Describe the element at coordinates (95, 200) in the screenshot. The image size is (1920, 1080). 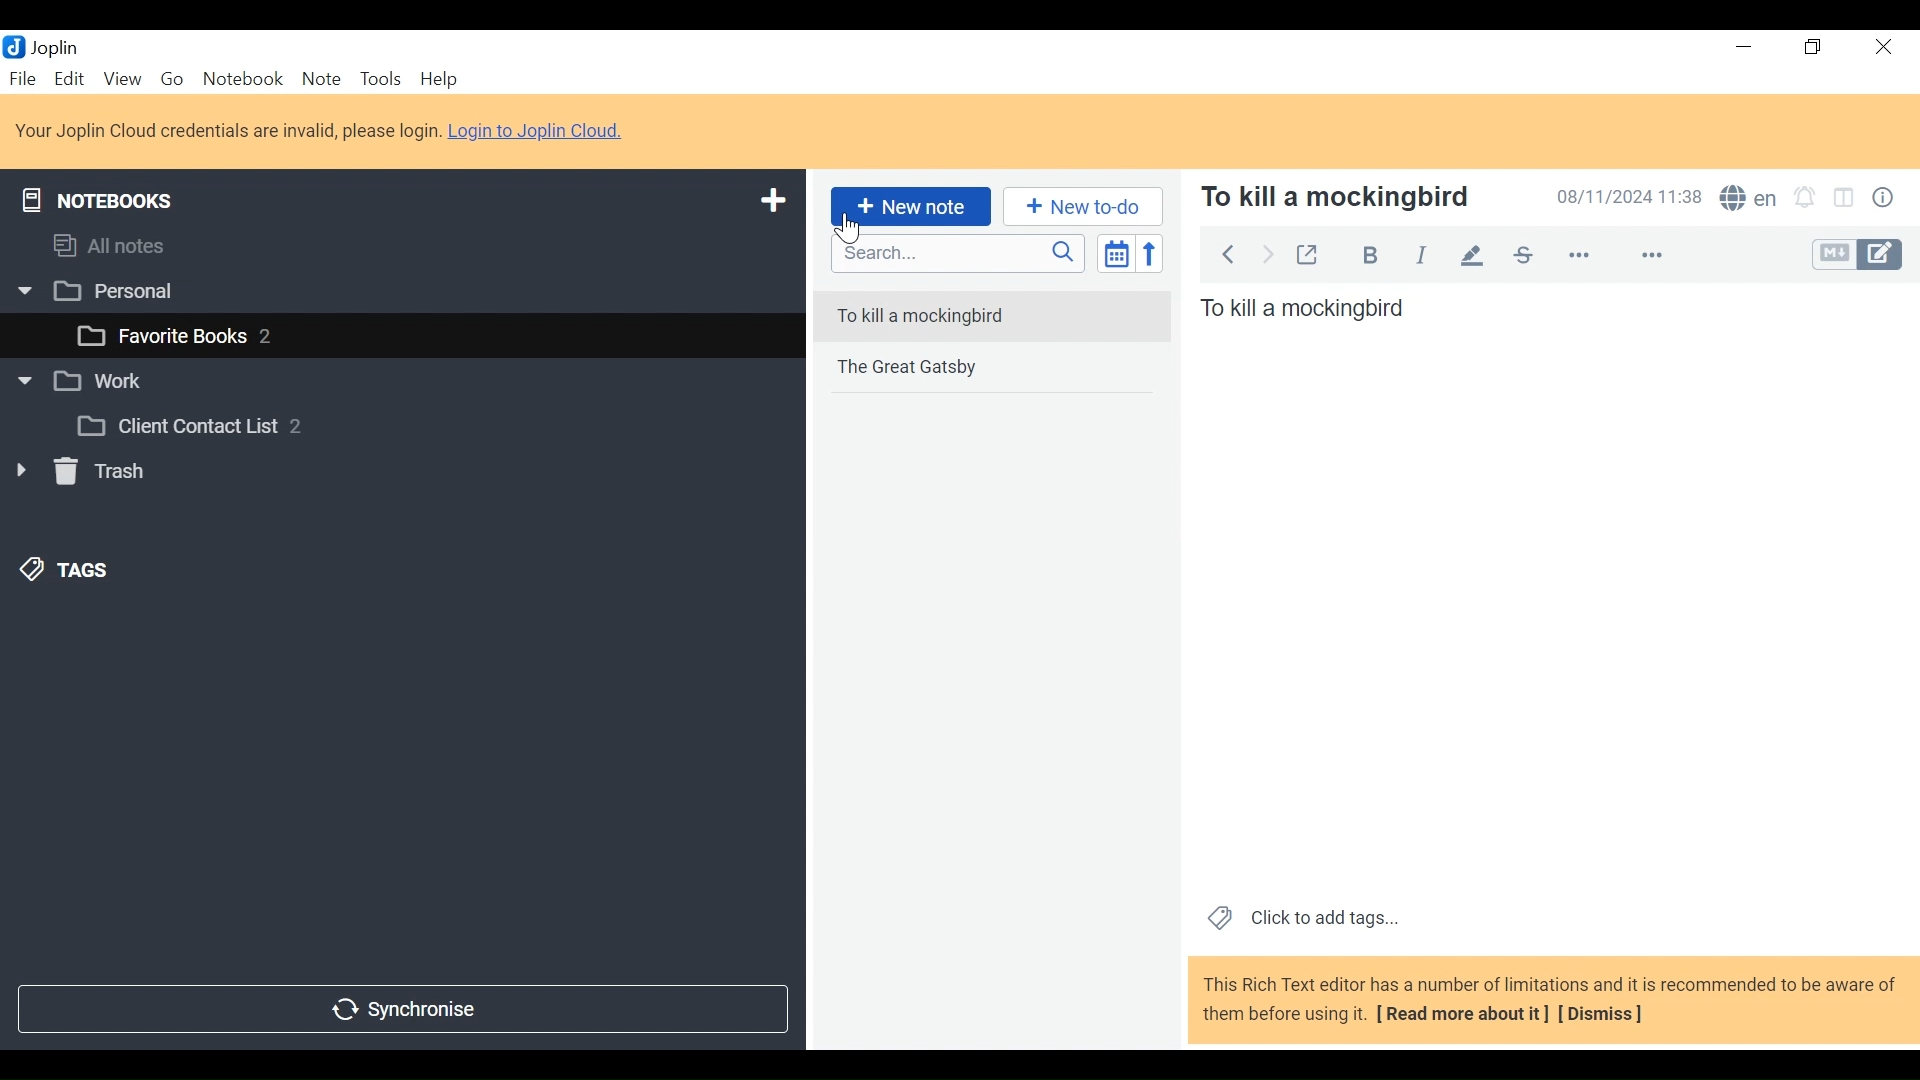
I see `Notebooks` at that location.